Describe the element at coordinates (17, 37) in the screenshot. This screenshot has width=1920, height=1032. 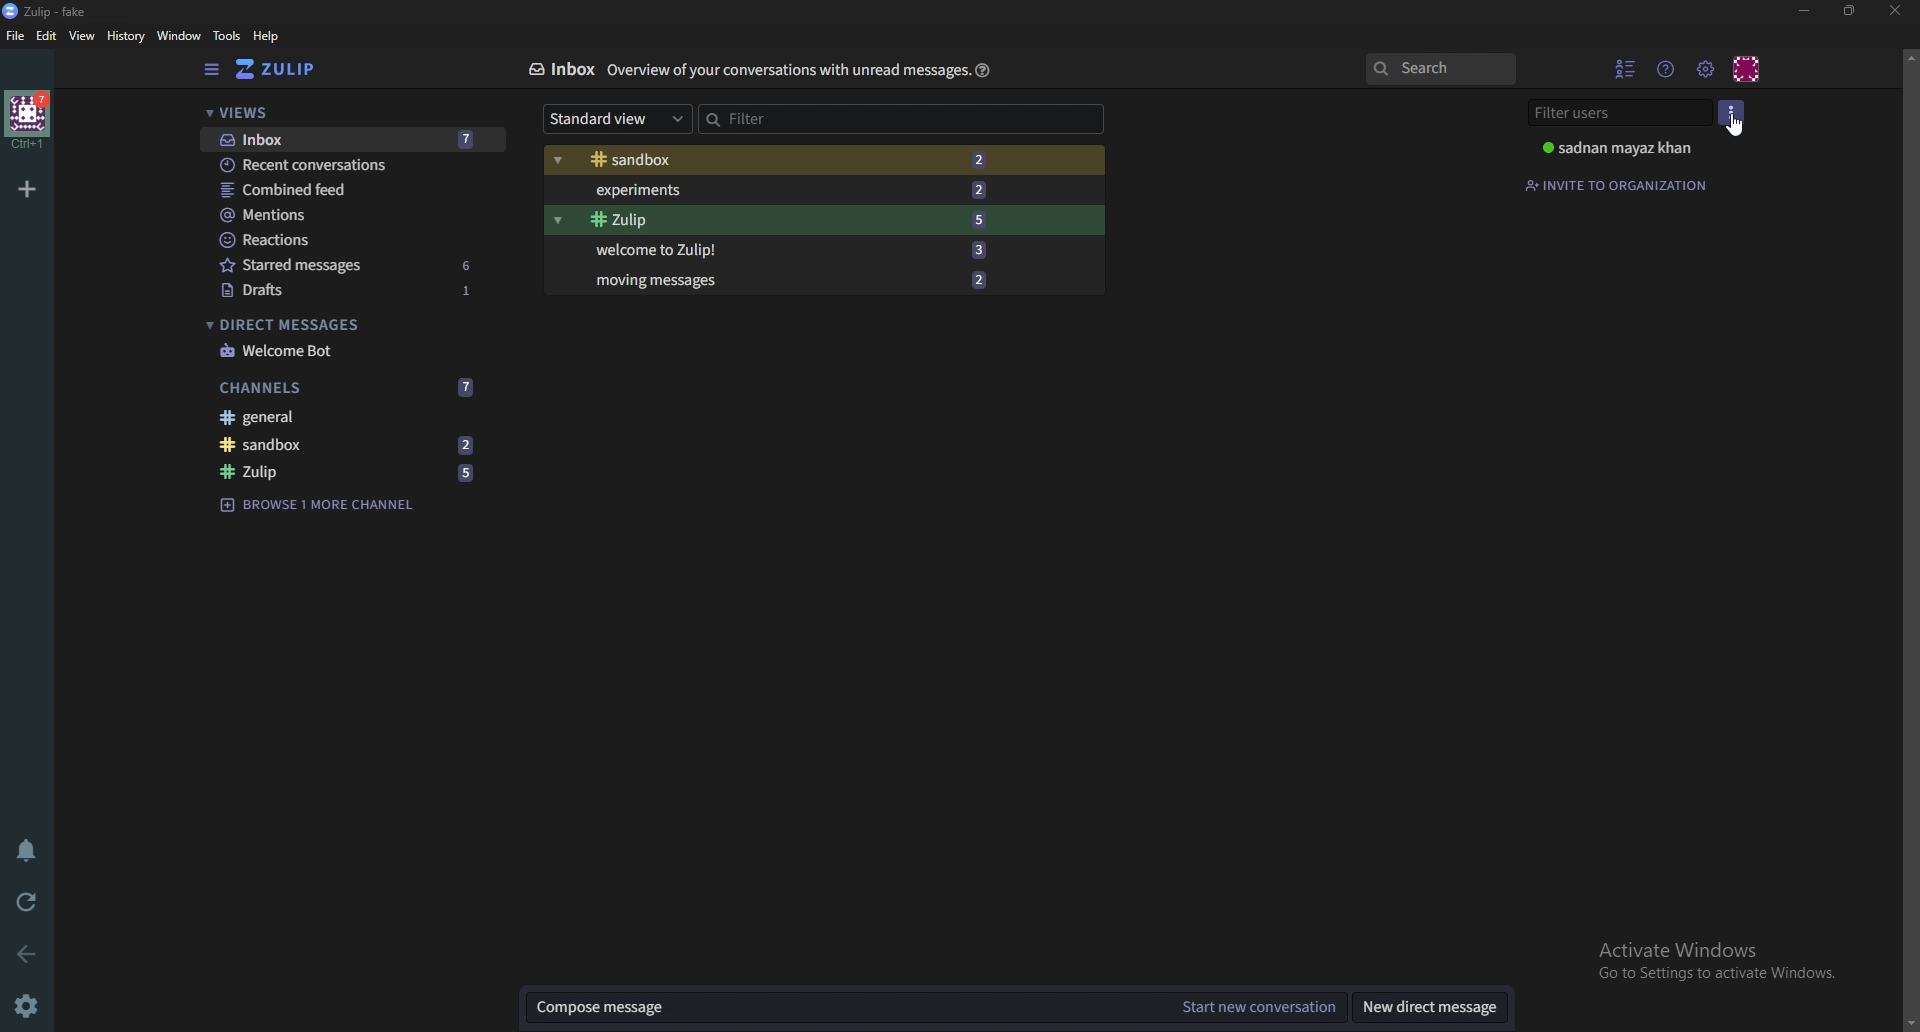
I see `File` at that location.